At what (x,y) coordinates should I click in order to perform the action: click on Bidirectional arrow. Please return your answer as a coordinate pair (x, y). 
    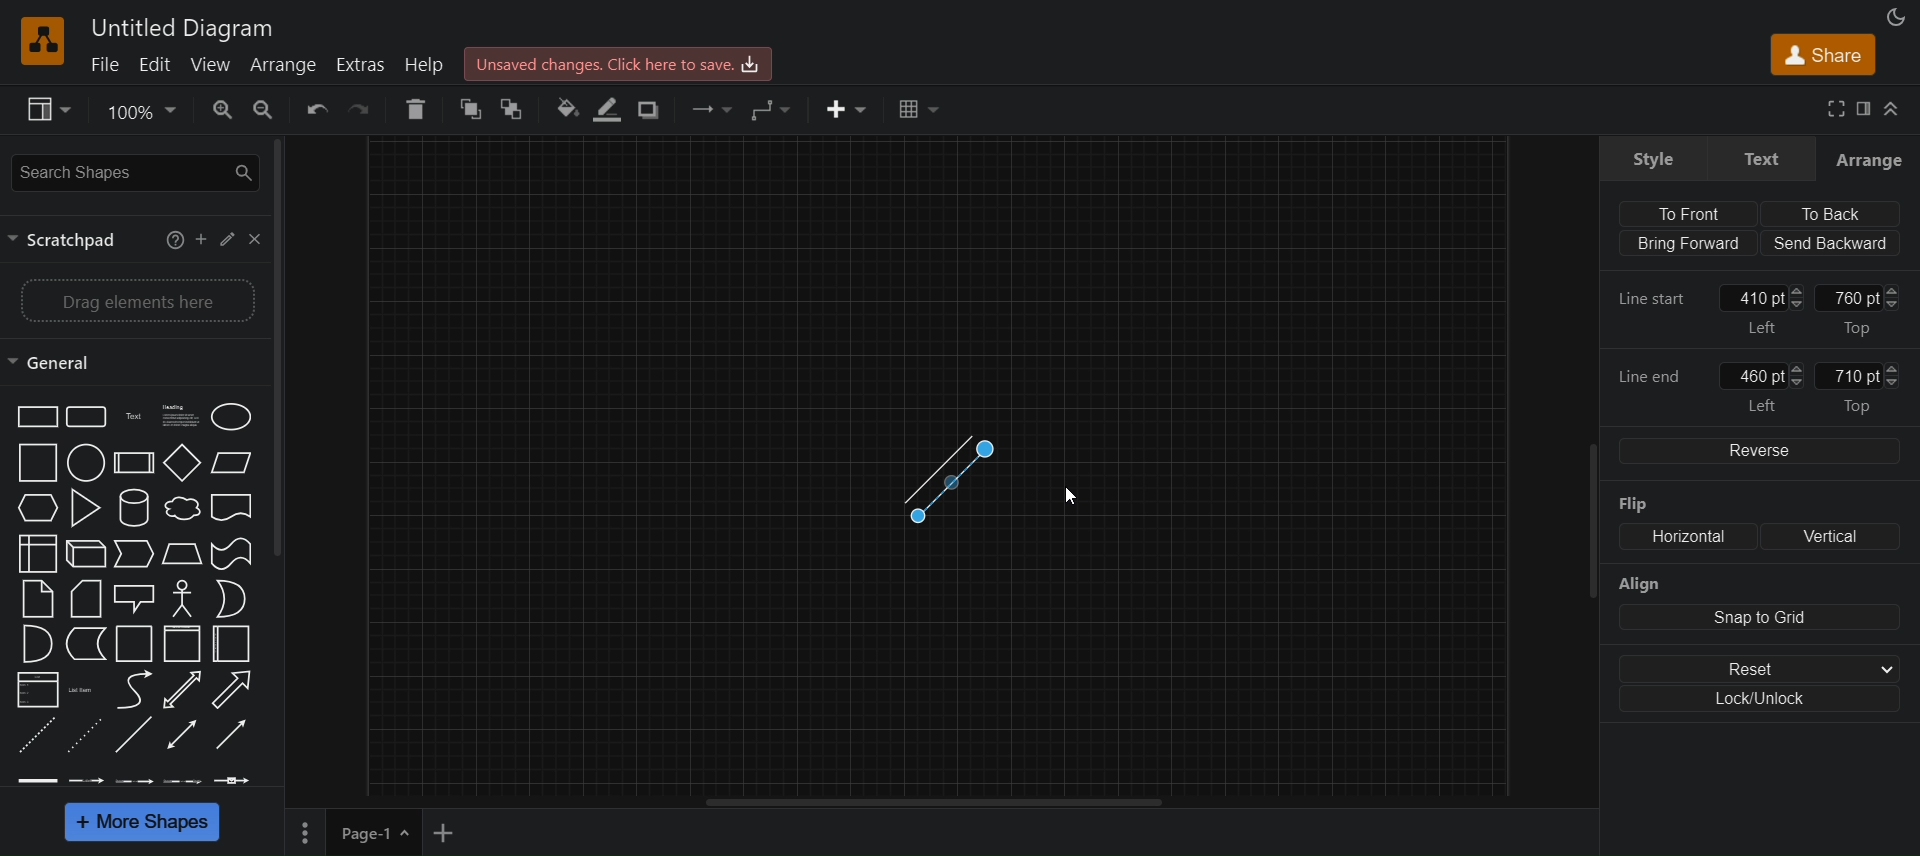
    Looking at the image, I should click on (180, 690).